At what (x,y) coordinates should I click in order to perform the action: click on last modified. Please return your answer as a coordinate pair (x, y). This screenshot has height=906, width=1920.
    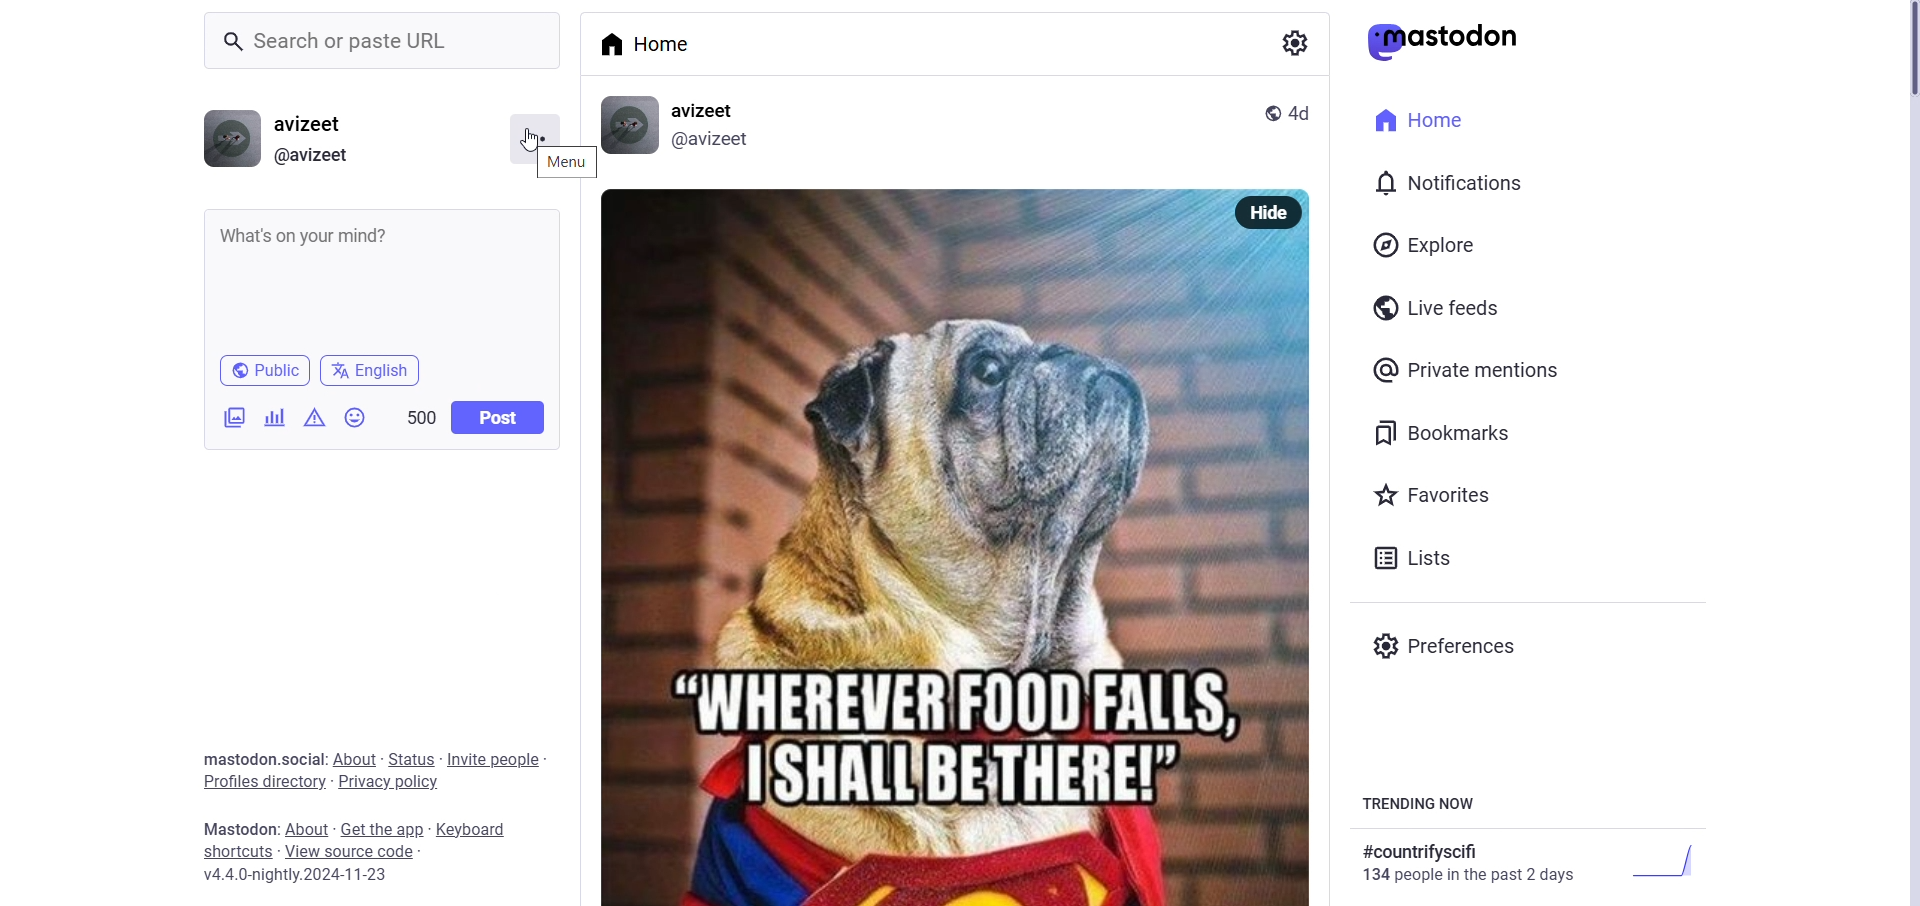
    Looking at the image, I should click on (1302, 113).